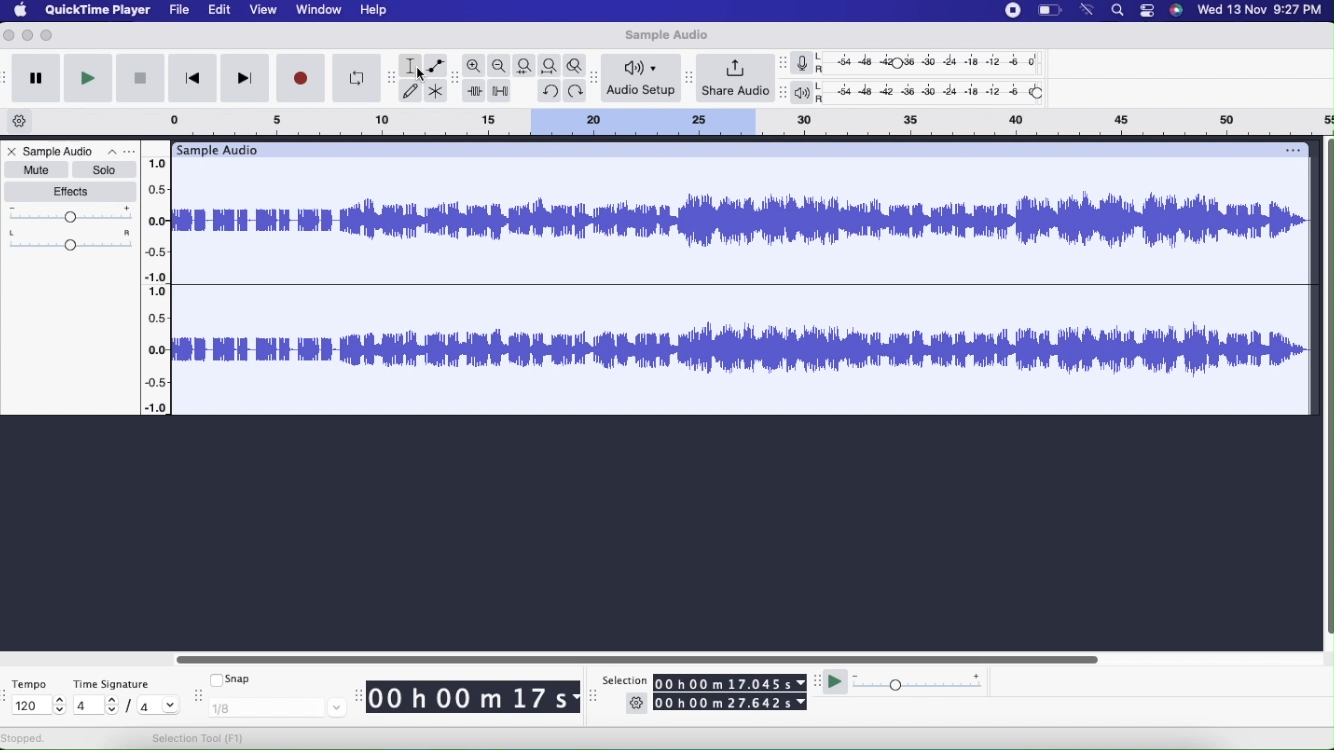  I want to click on move toolbar, so click(392, 77).